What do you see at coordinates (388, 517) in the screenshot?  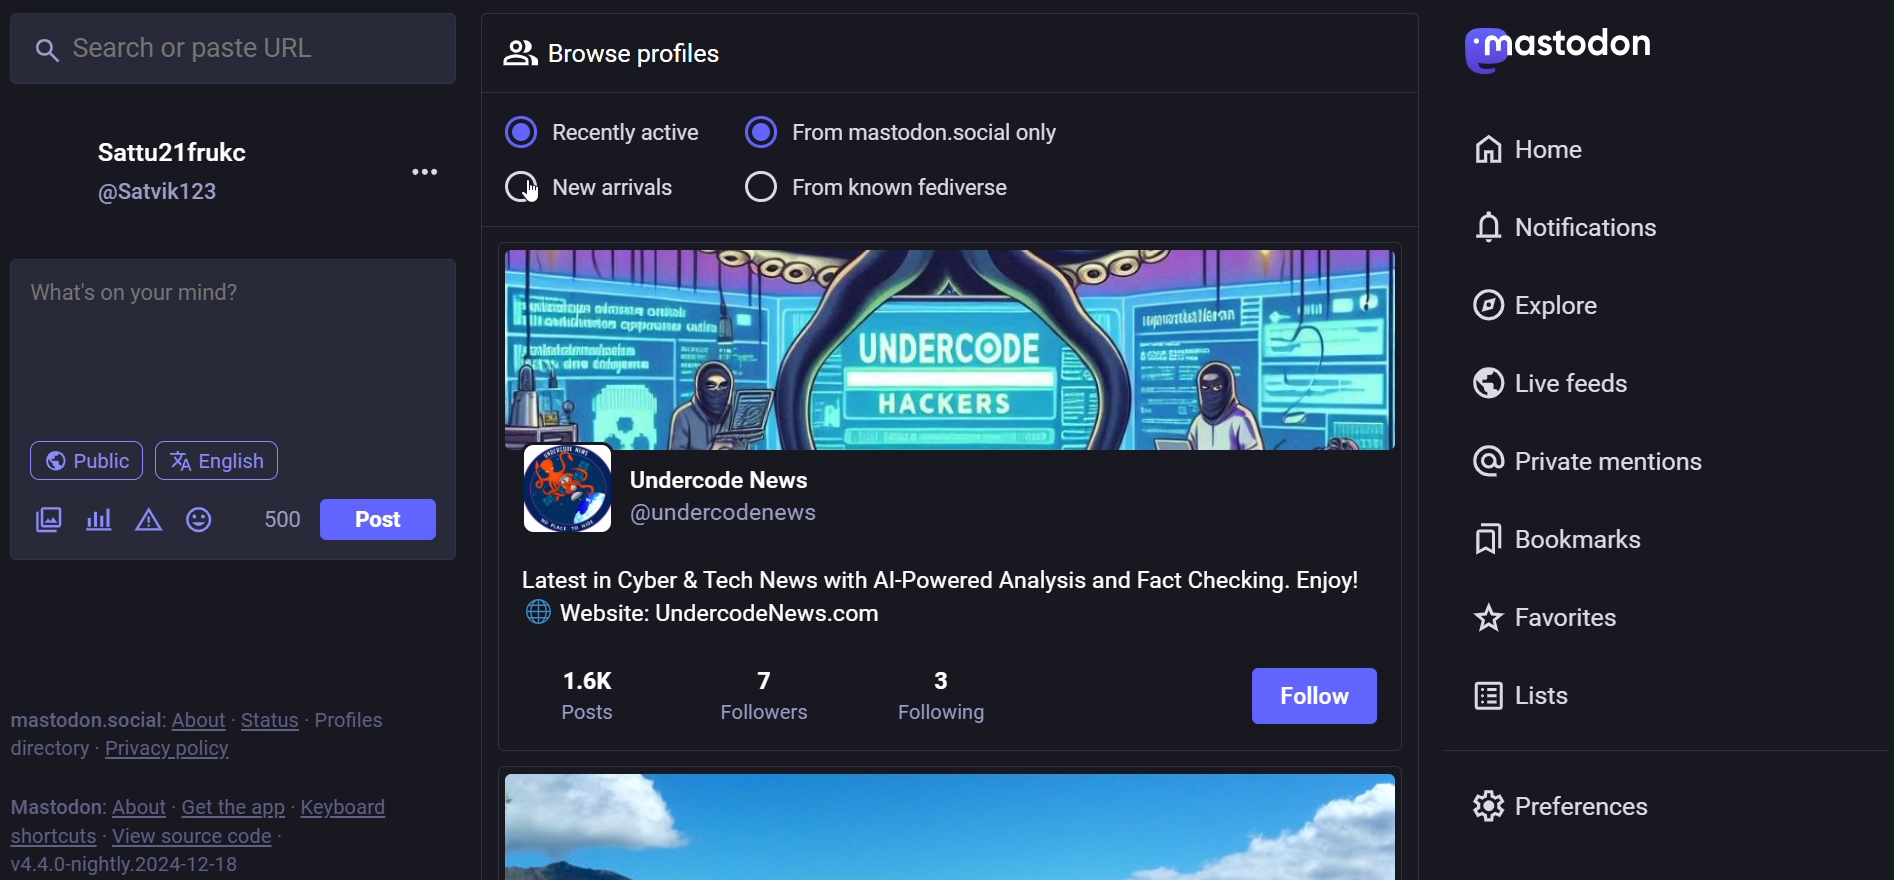 I see `post` at bounding box center [388, 517].